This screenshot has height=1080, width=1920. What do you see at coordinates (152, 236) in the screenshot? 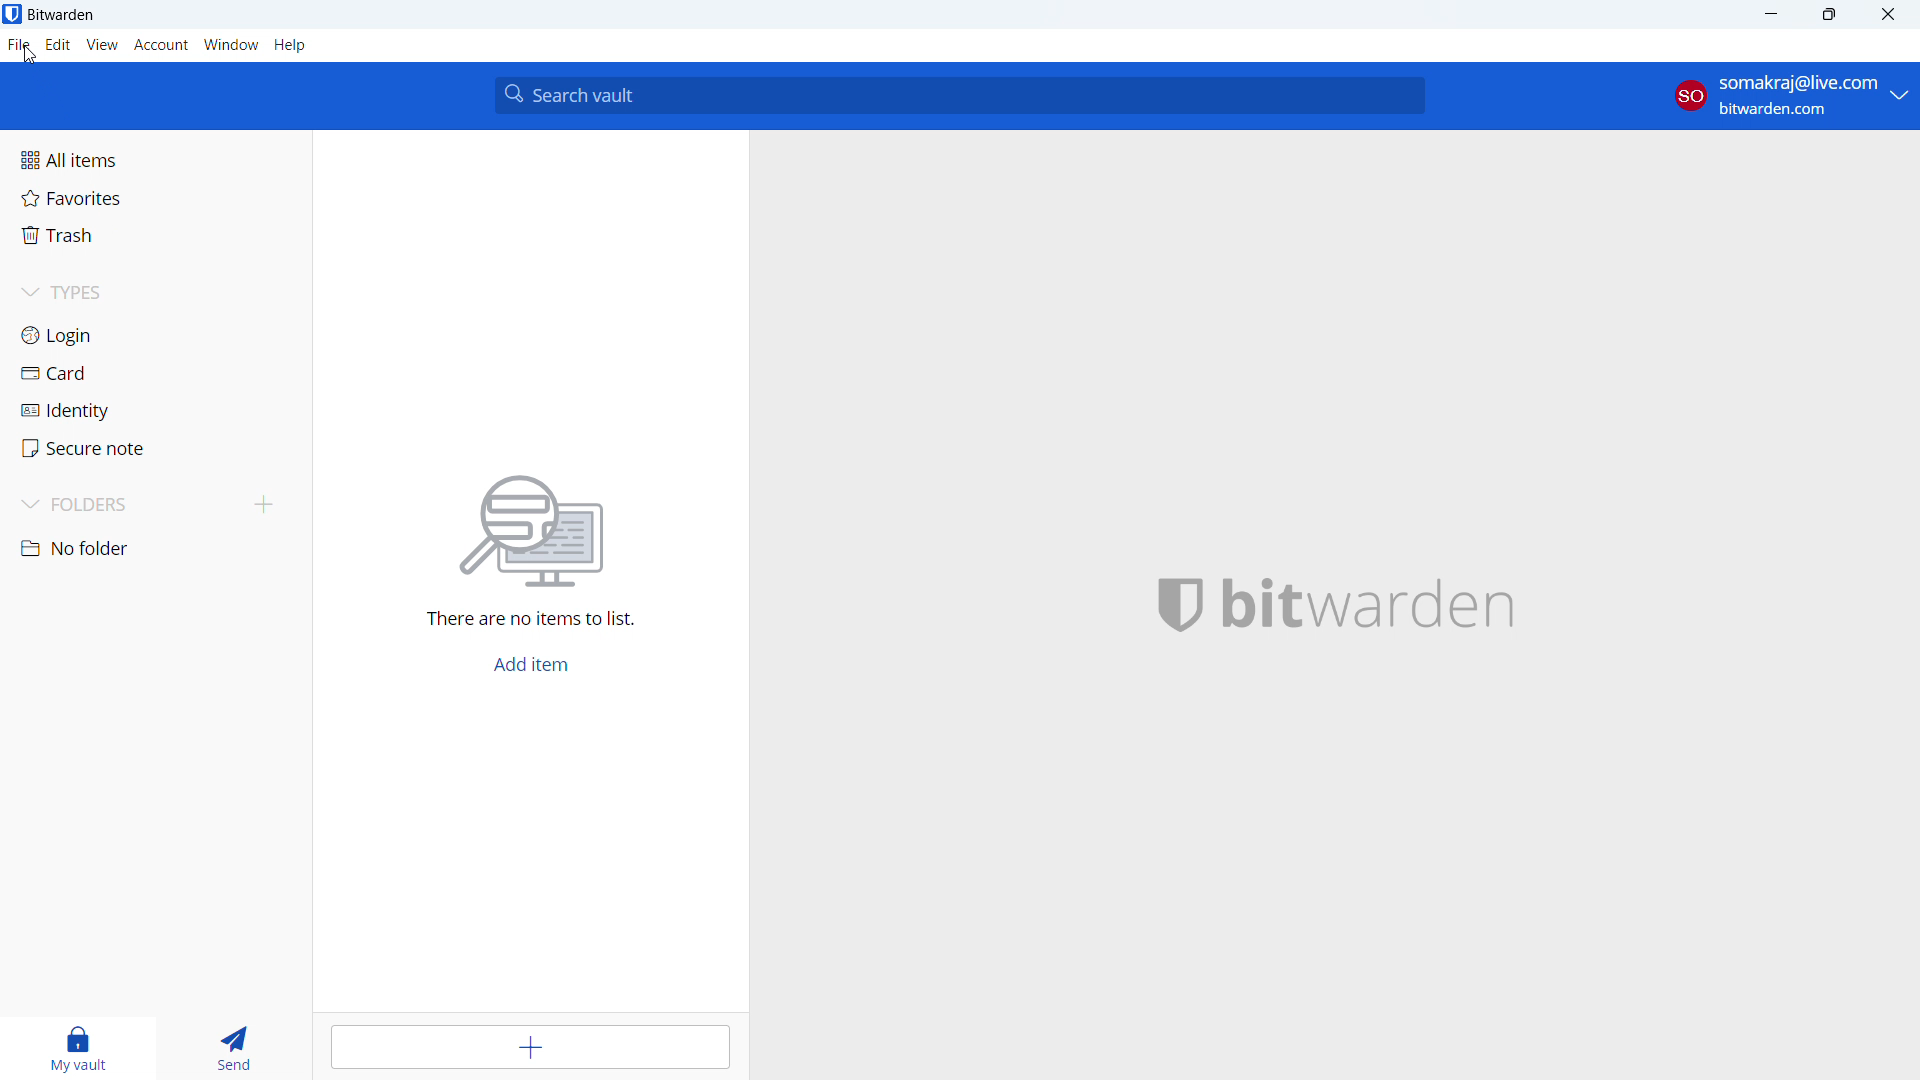
I see `trash` at bounding box center [152, 236].